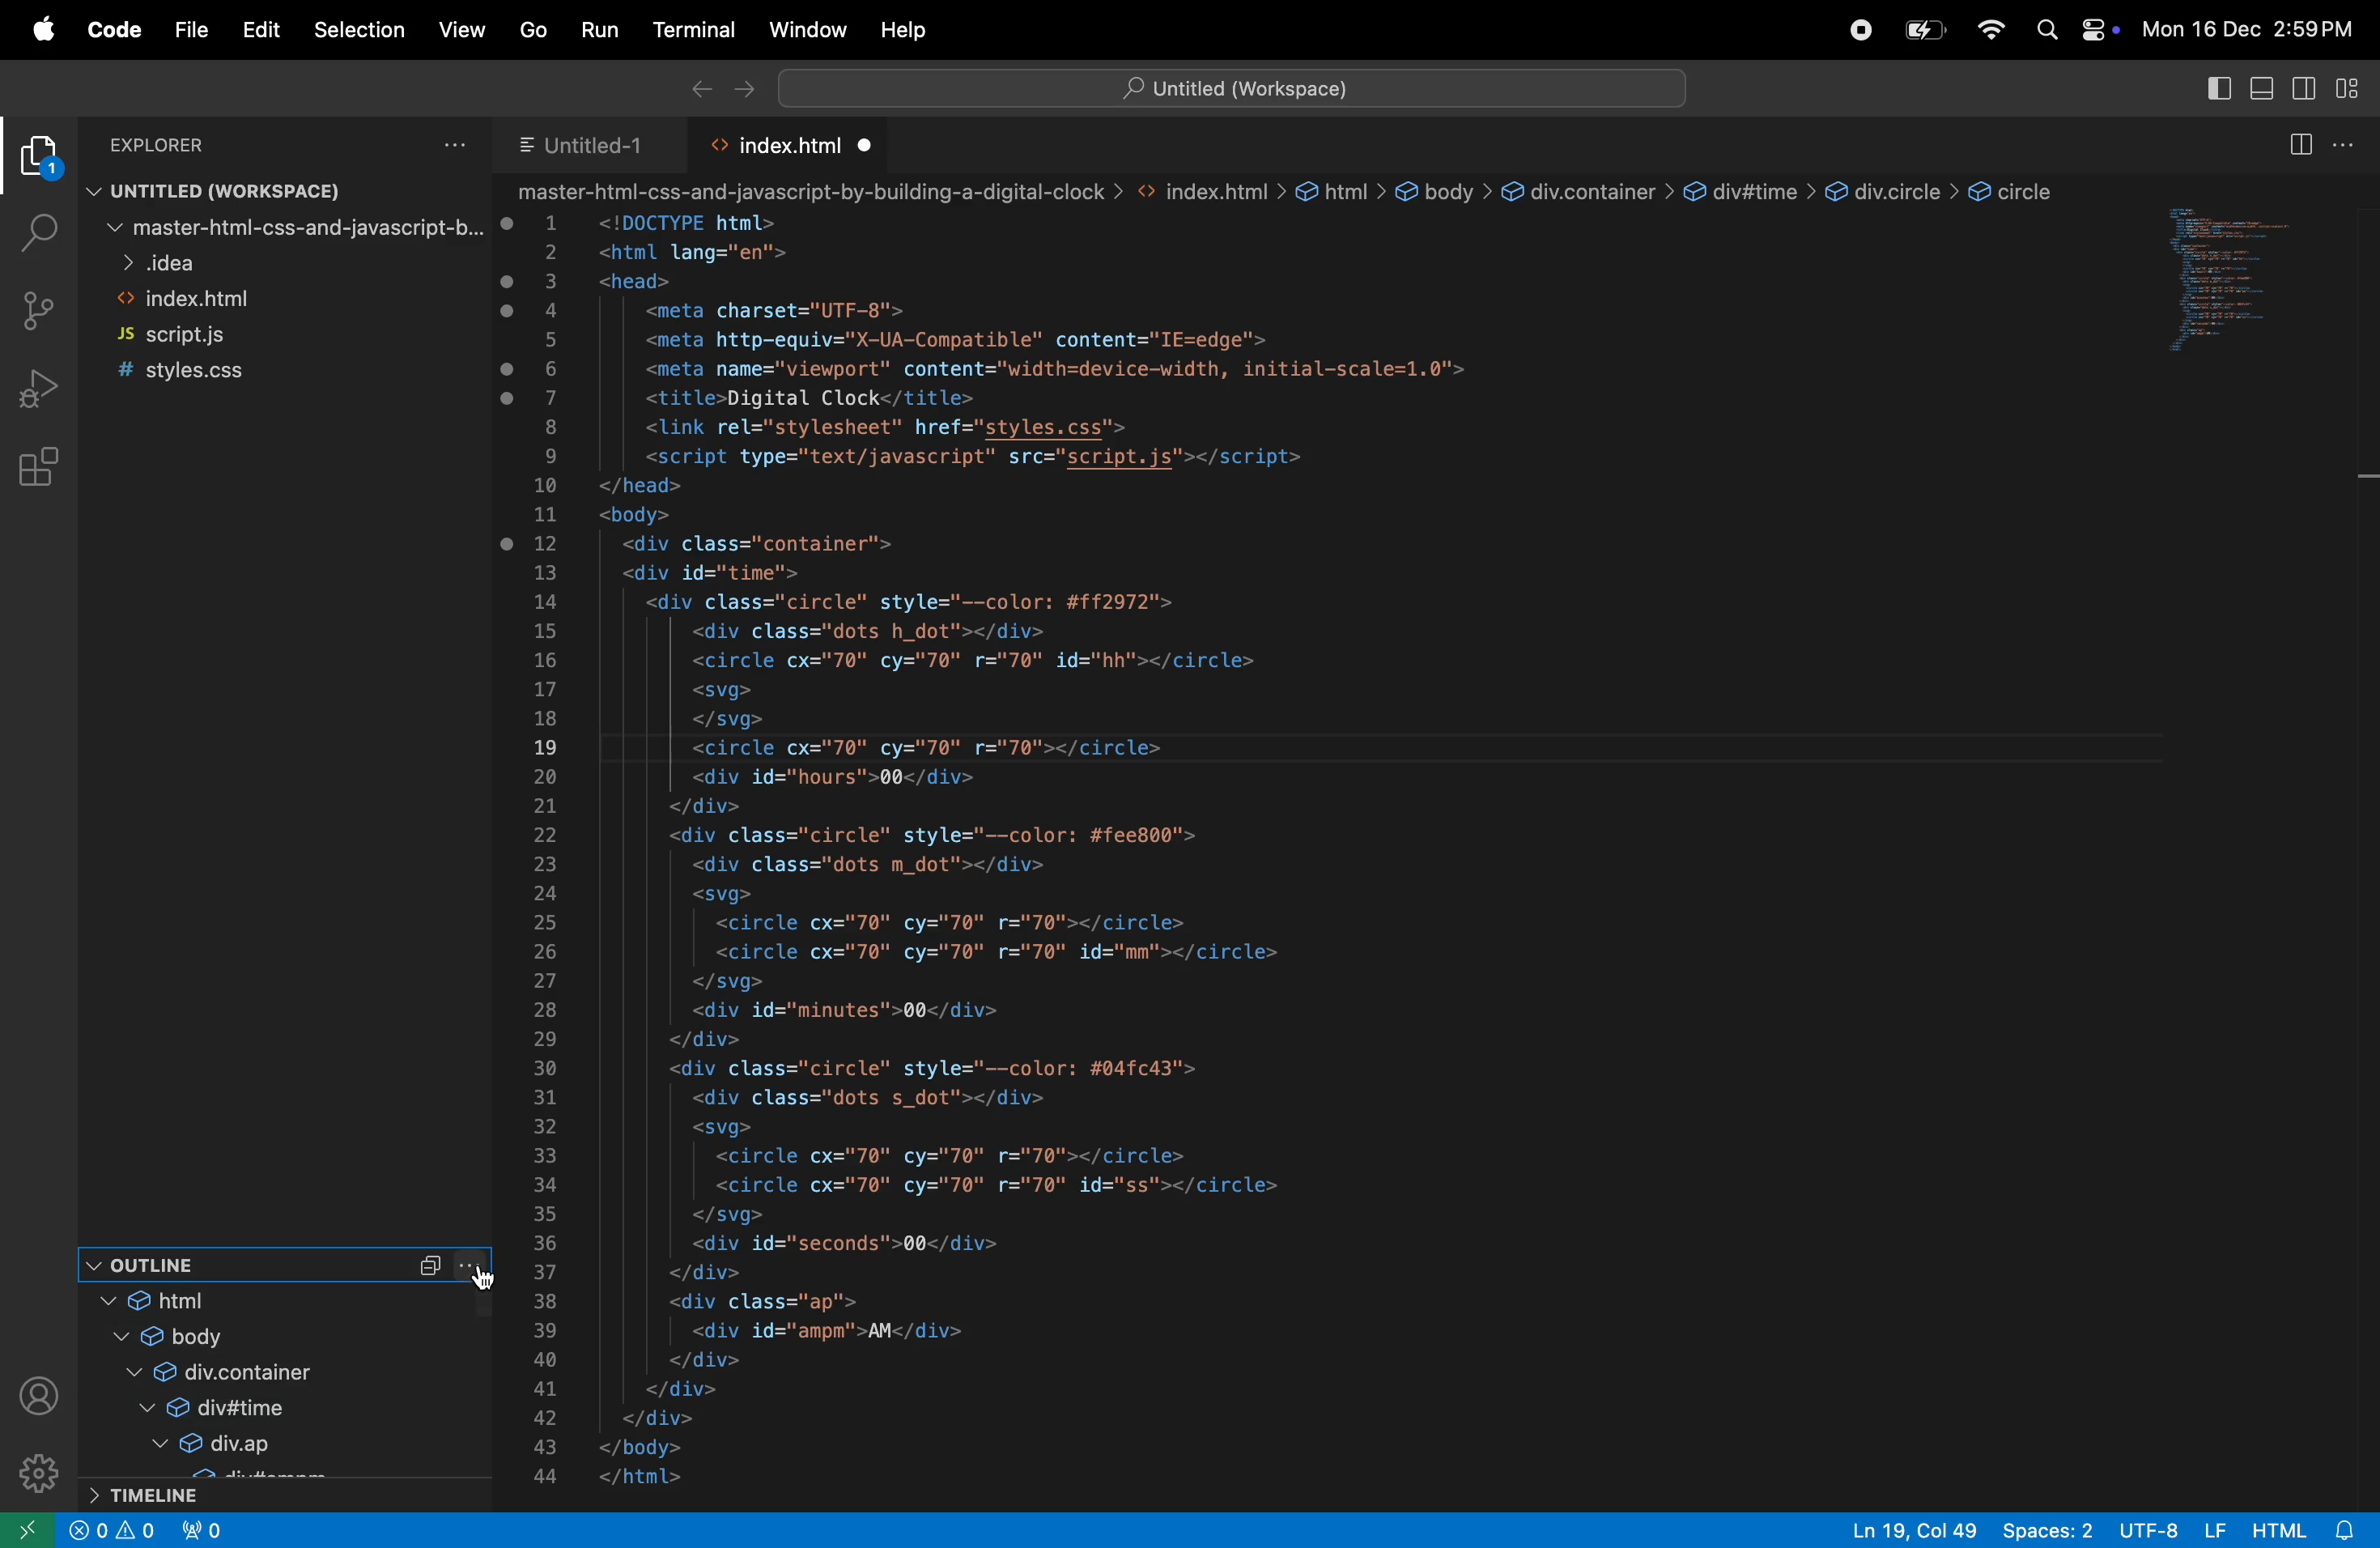 The width and height of the screenshot is (2380, 1548). What do you see at coordinates (240, 1262) in the screenshot?
I see `out line` at bounding box center [240, 1262].